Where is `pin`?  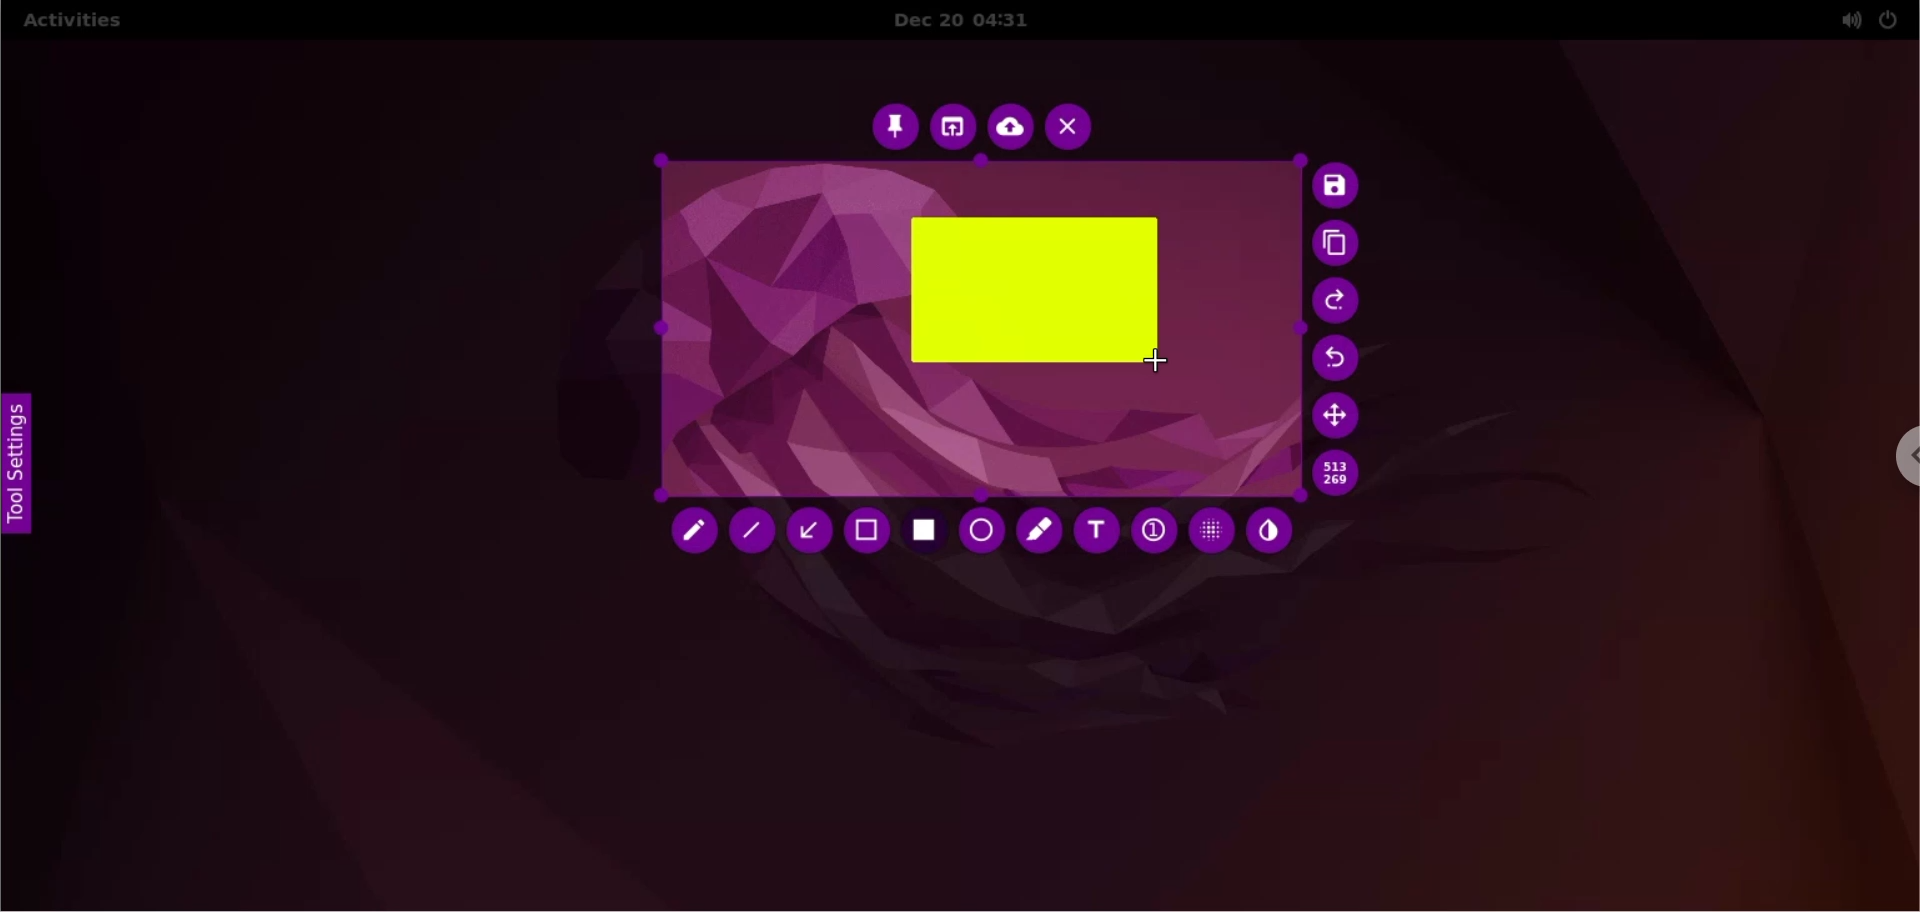
pin is located at coordinates (895, 126).